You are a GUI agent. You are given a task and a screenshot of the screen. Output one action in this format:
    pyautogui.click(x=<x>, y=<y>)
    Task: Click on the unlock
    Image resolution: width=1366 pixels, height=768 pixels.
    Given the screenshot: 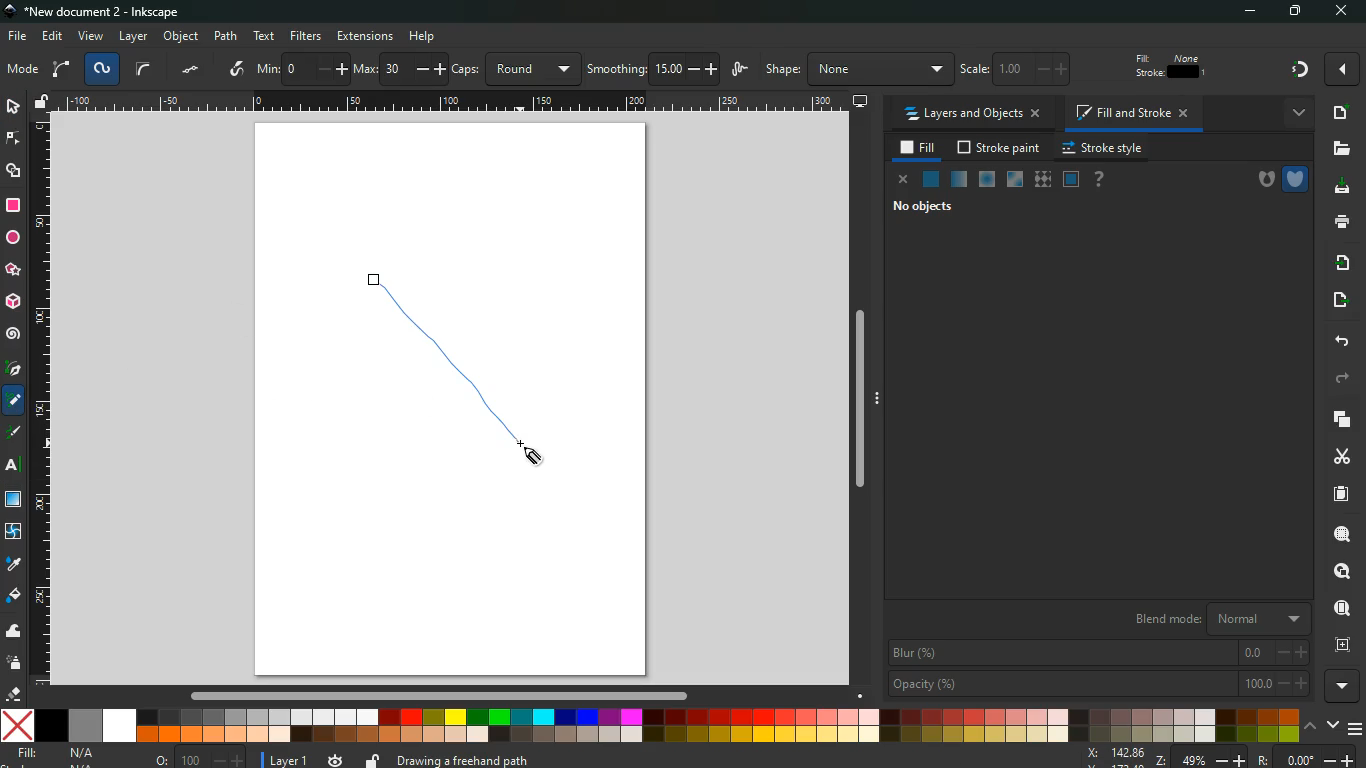 What is the action you would take?
    pyautogui.click(x=371, y=759)
    